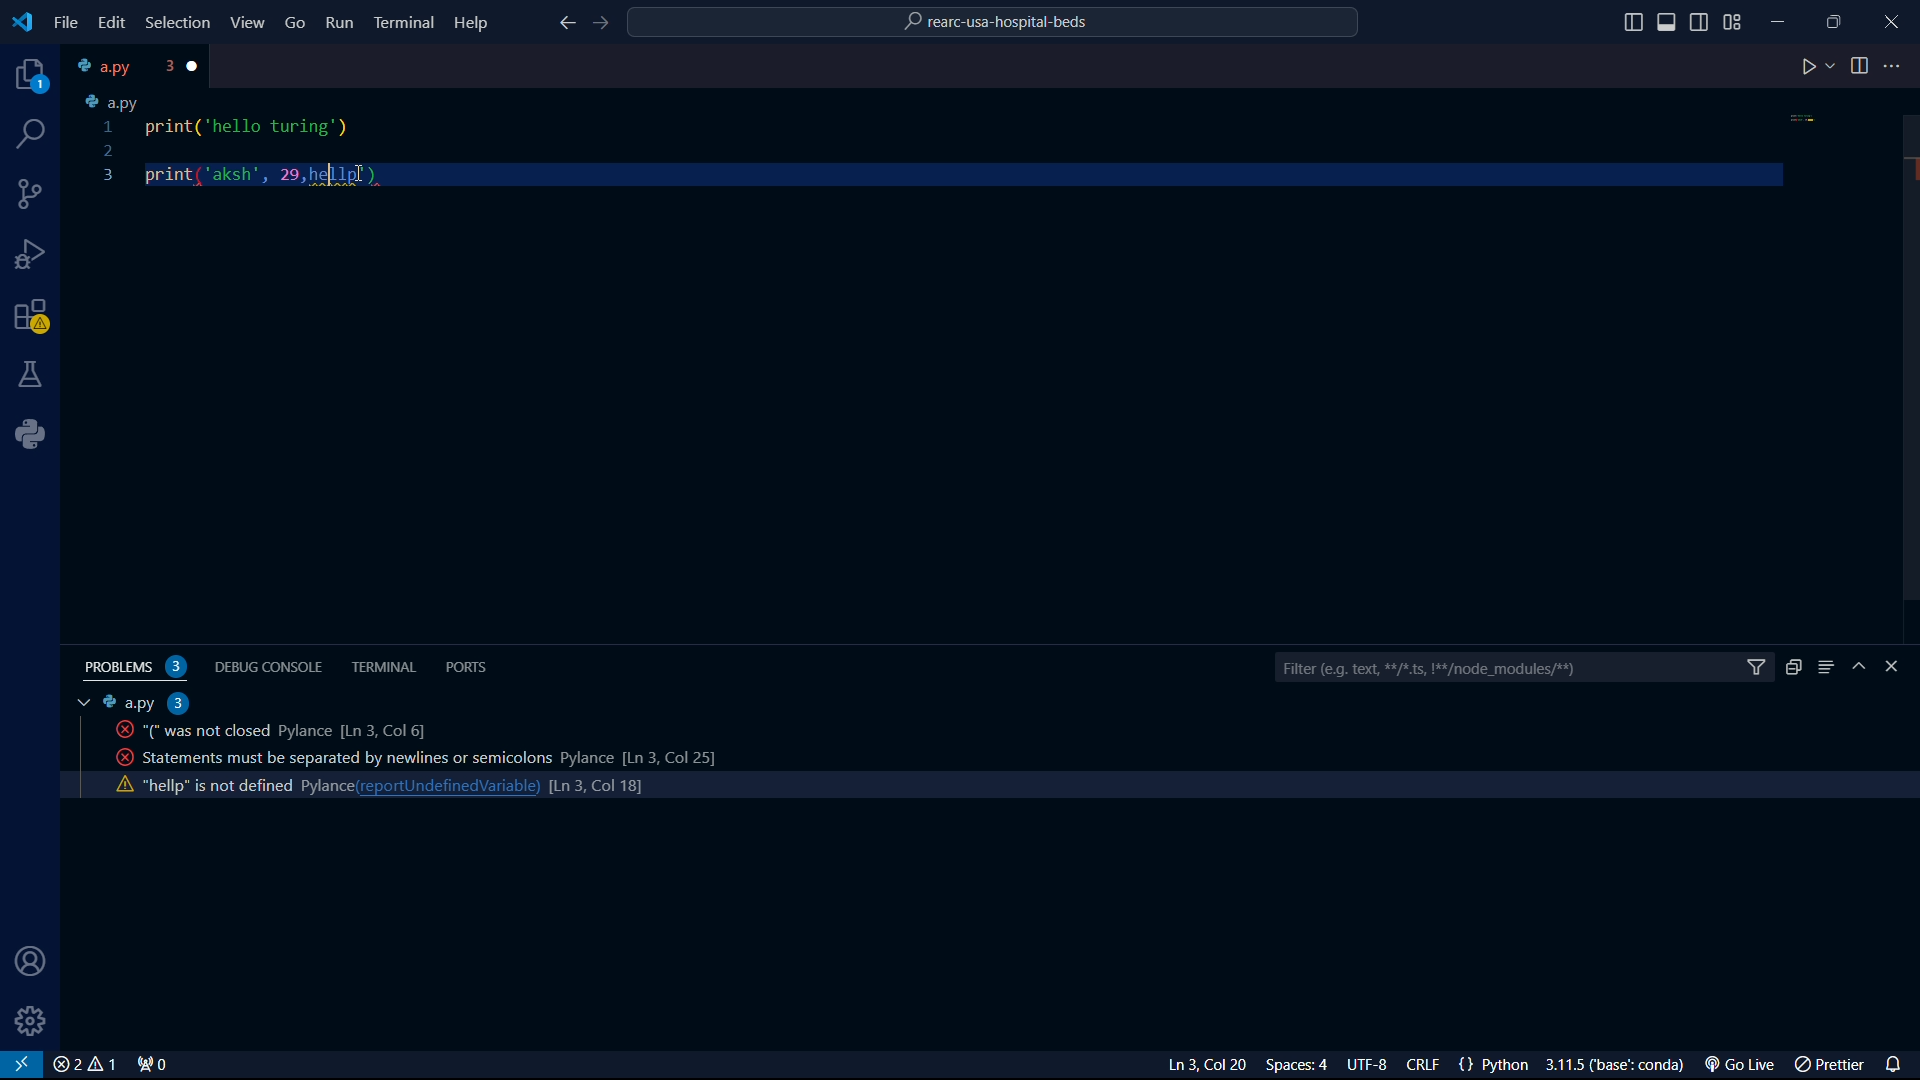 This screenshot has height=1080, width=1920. What do you see at coordinates (404, 21) in the screenshot?
I see `Terminal` at bounding box center [404, 21].